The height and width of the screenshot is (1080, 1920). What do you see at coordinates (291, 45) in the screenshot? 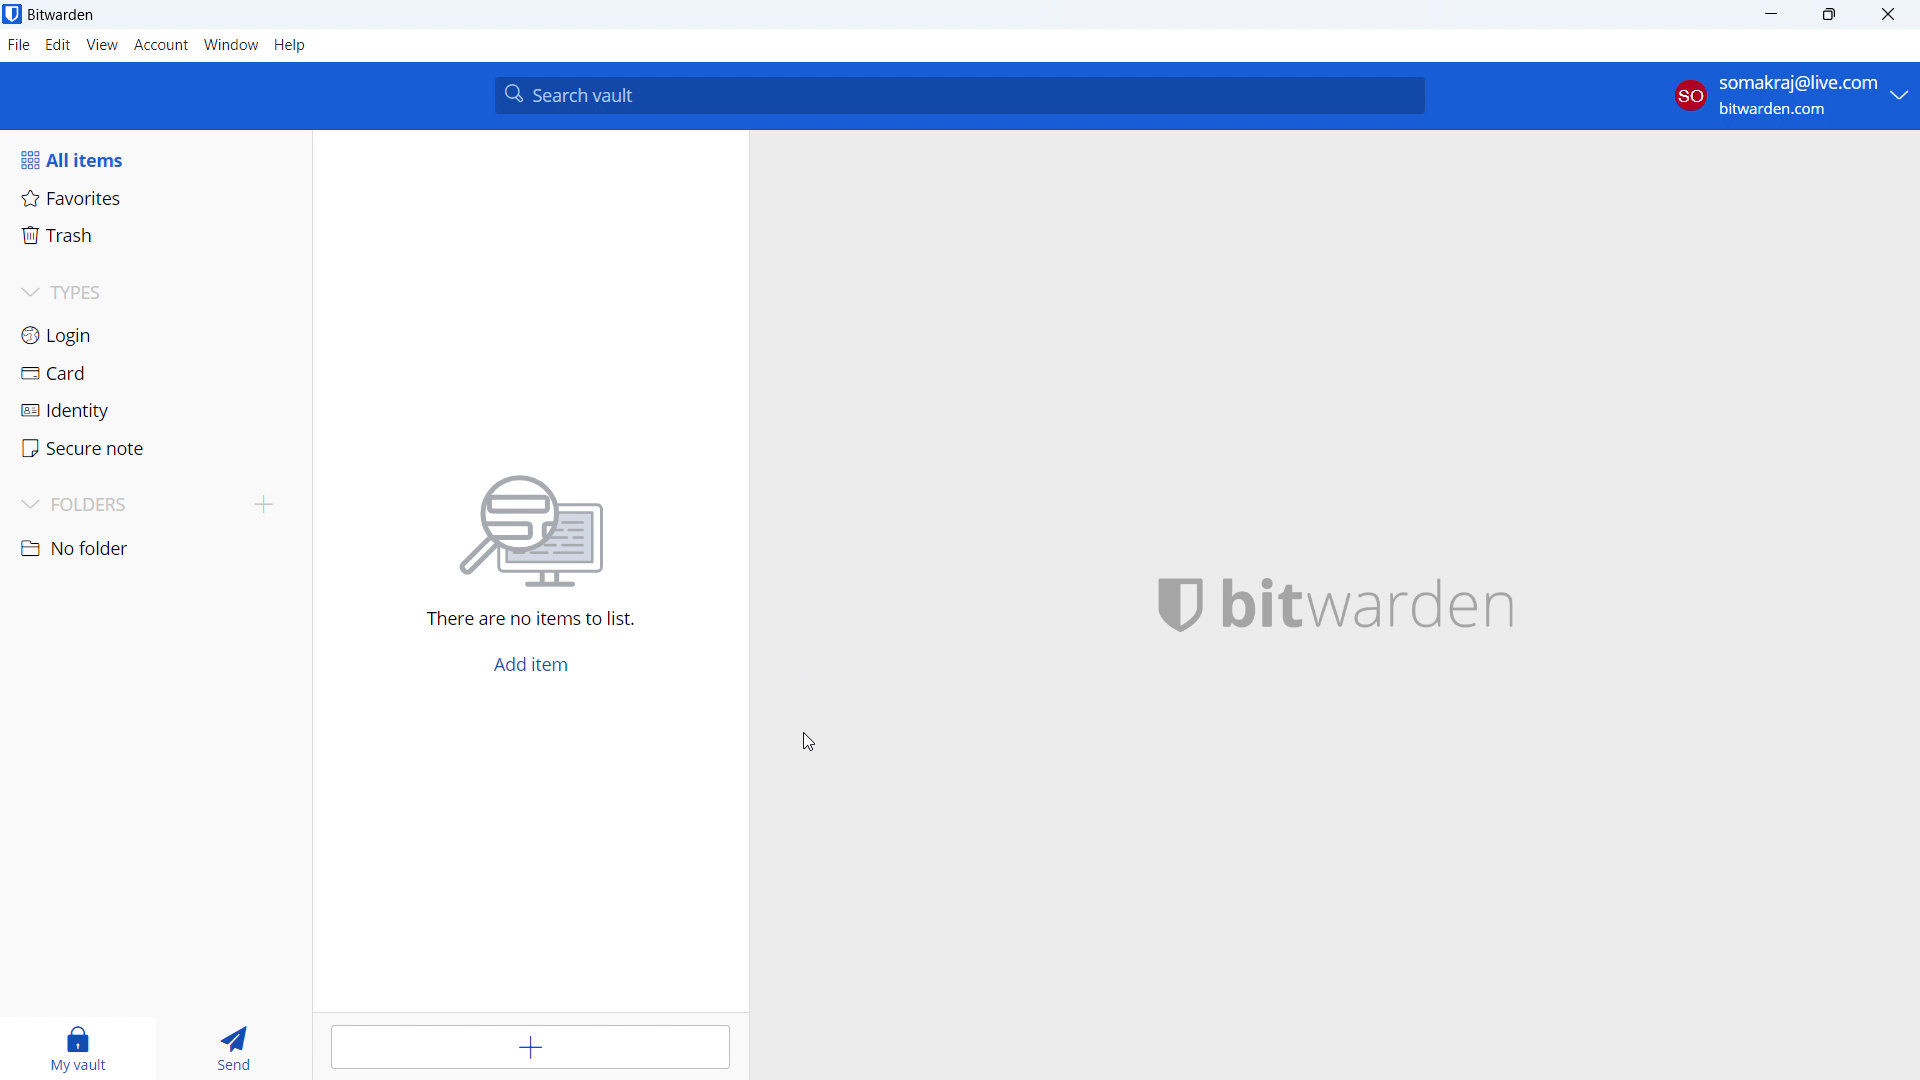
I see `help` at bounding box center [291, 45].